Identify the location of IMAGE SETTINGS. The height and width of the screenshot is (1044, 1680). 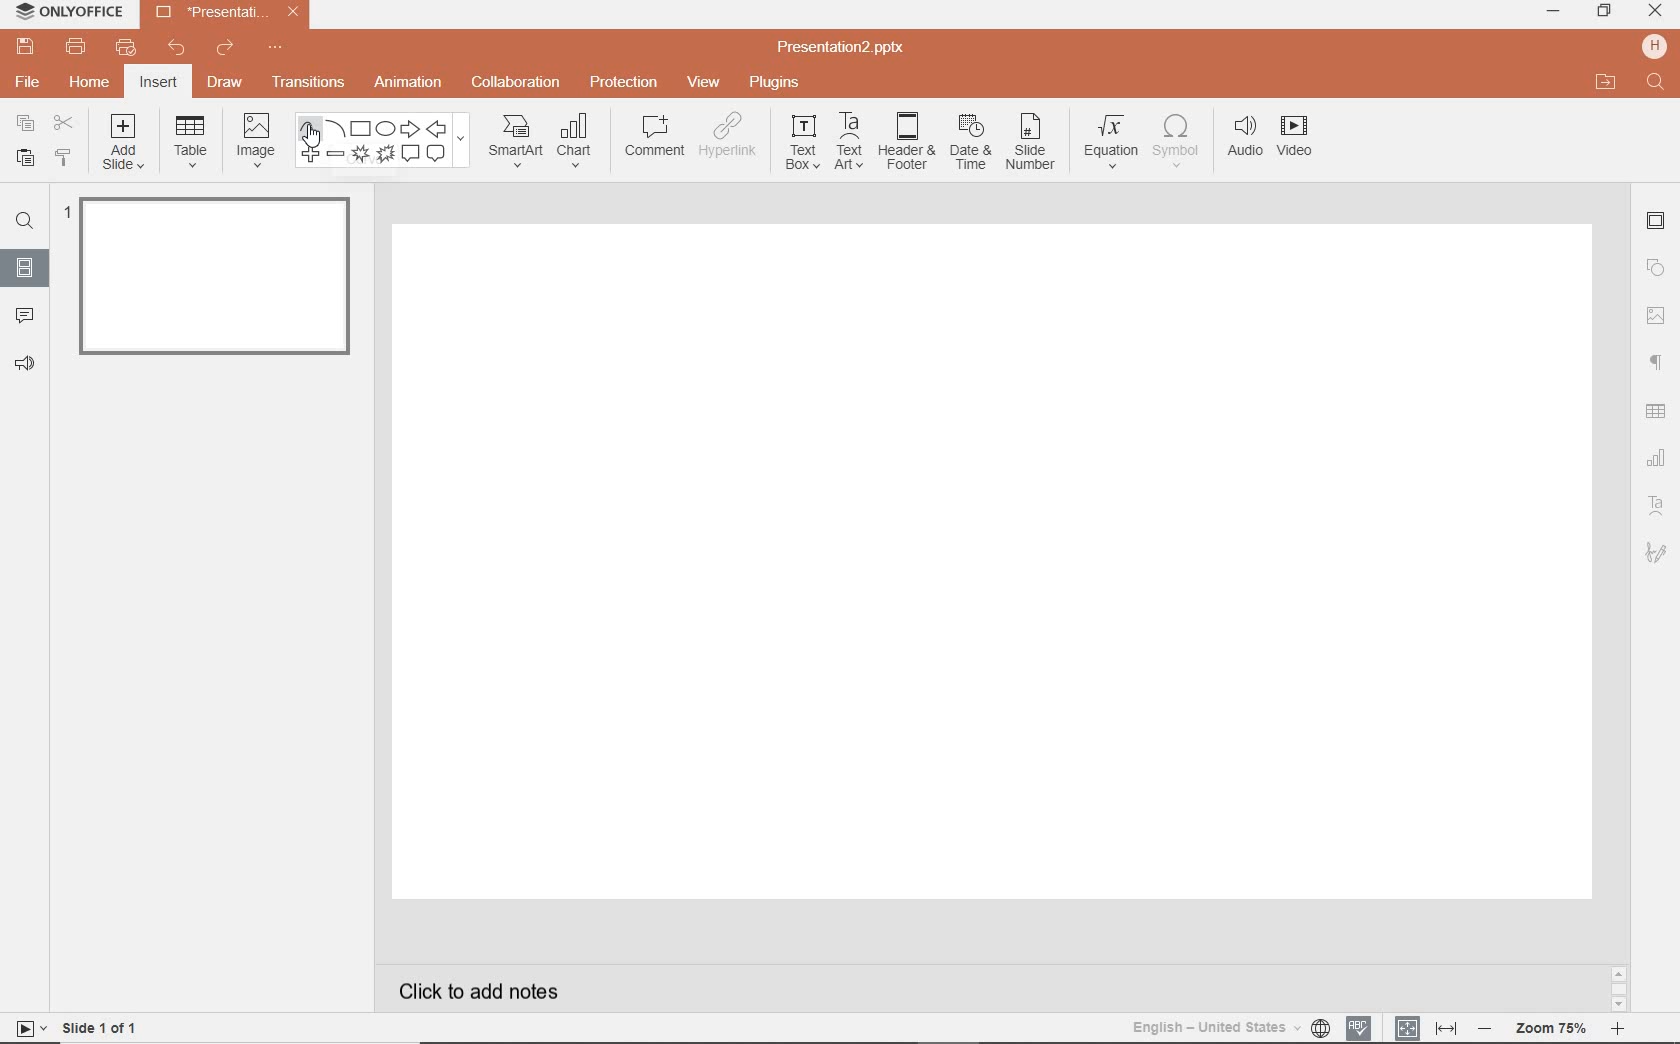
(1657, 315).